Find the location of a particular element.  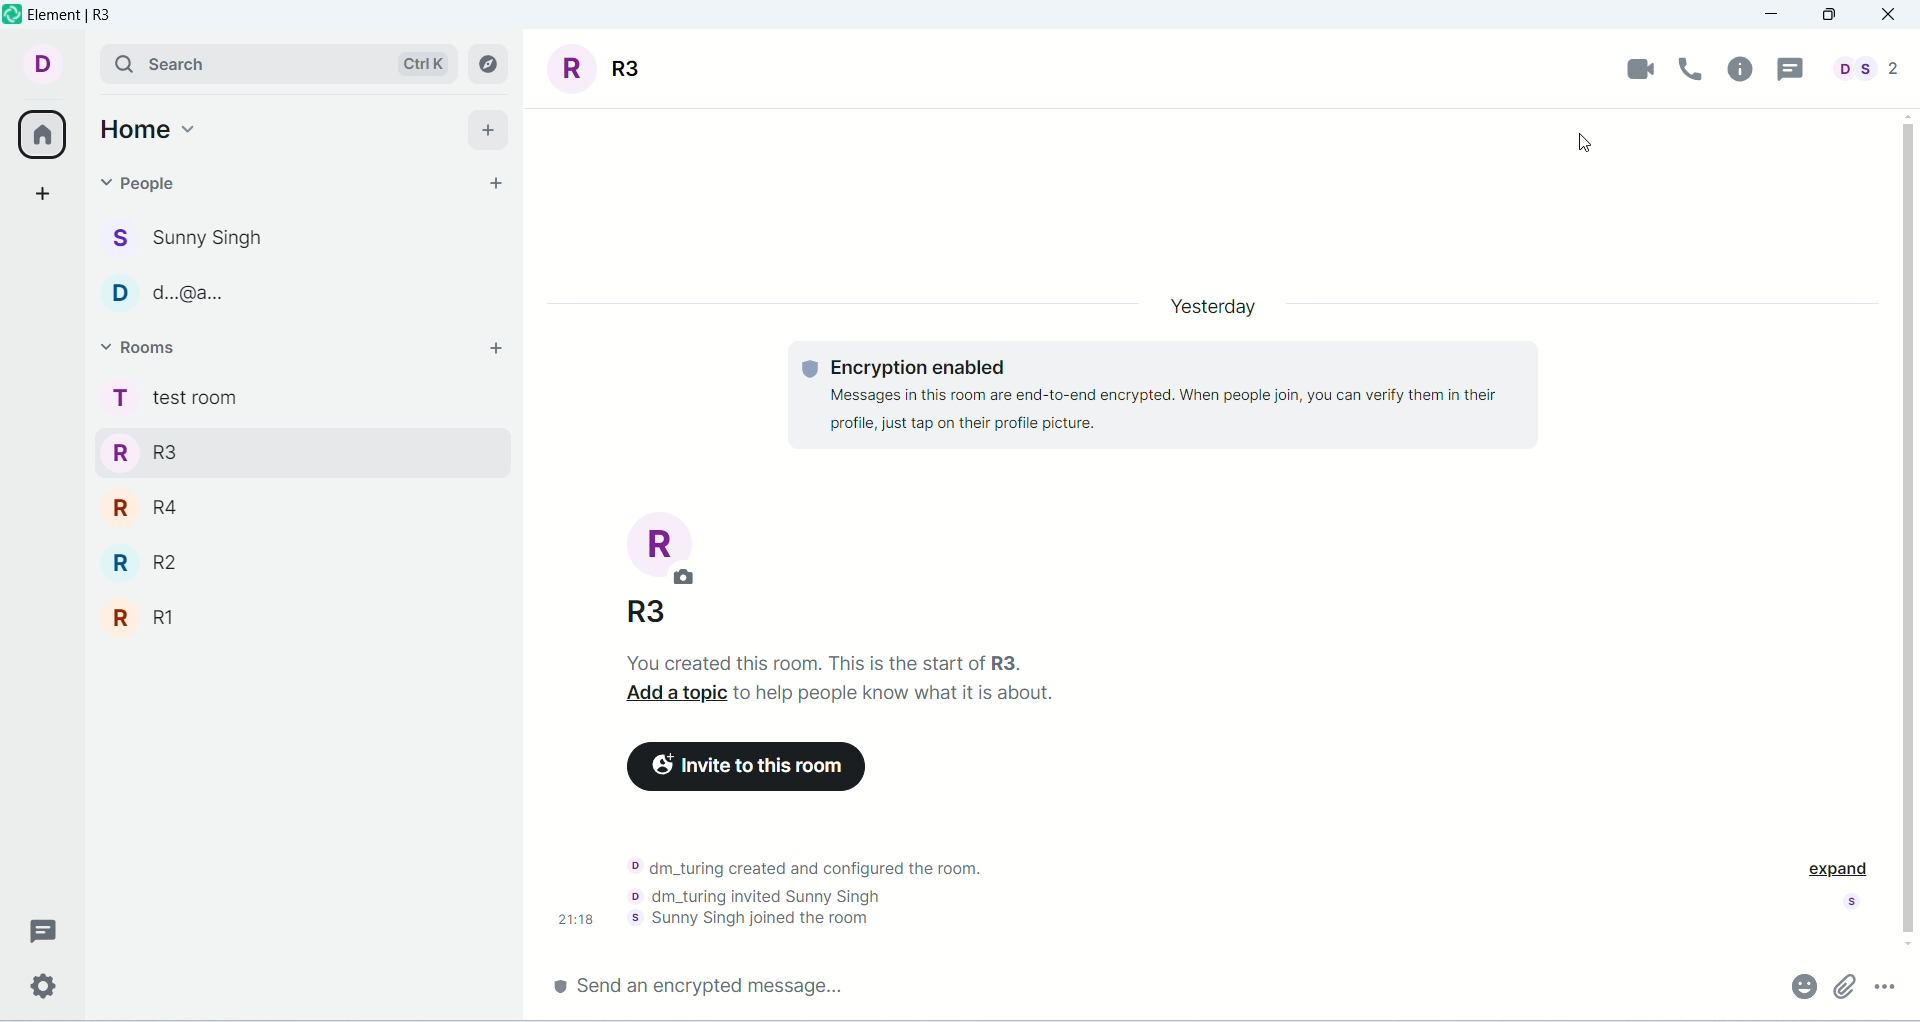

R2 is located at coordinates (269, 562).